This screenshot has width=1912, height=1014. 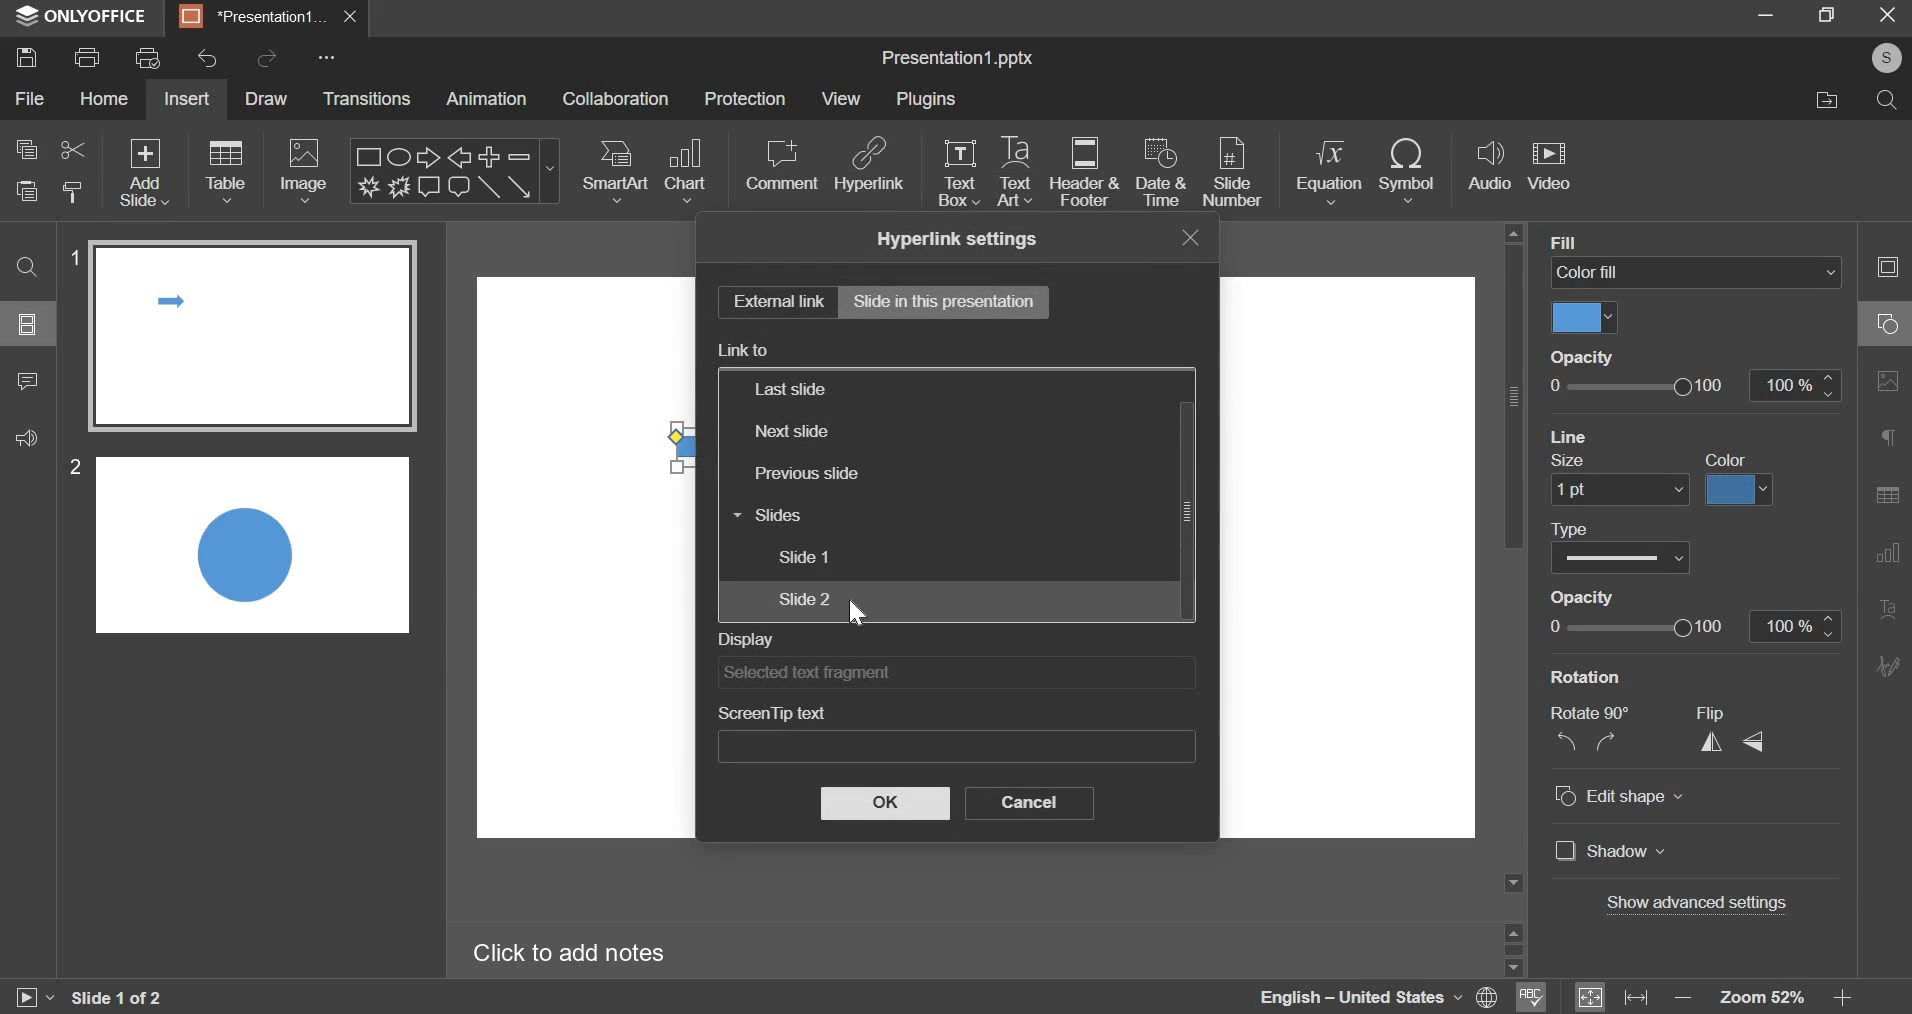 I want to click on ok, so click(x=883, y=802).